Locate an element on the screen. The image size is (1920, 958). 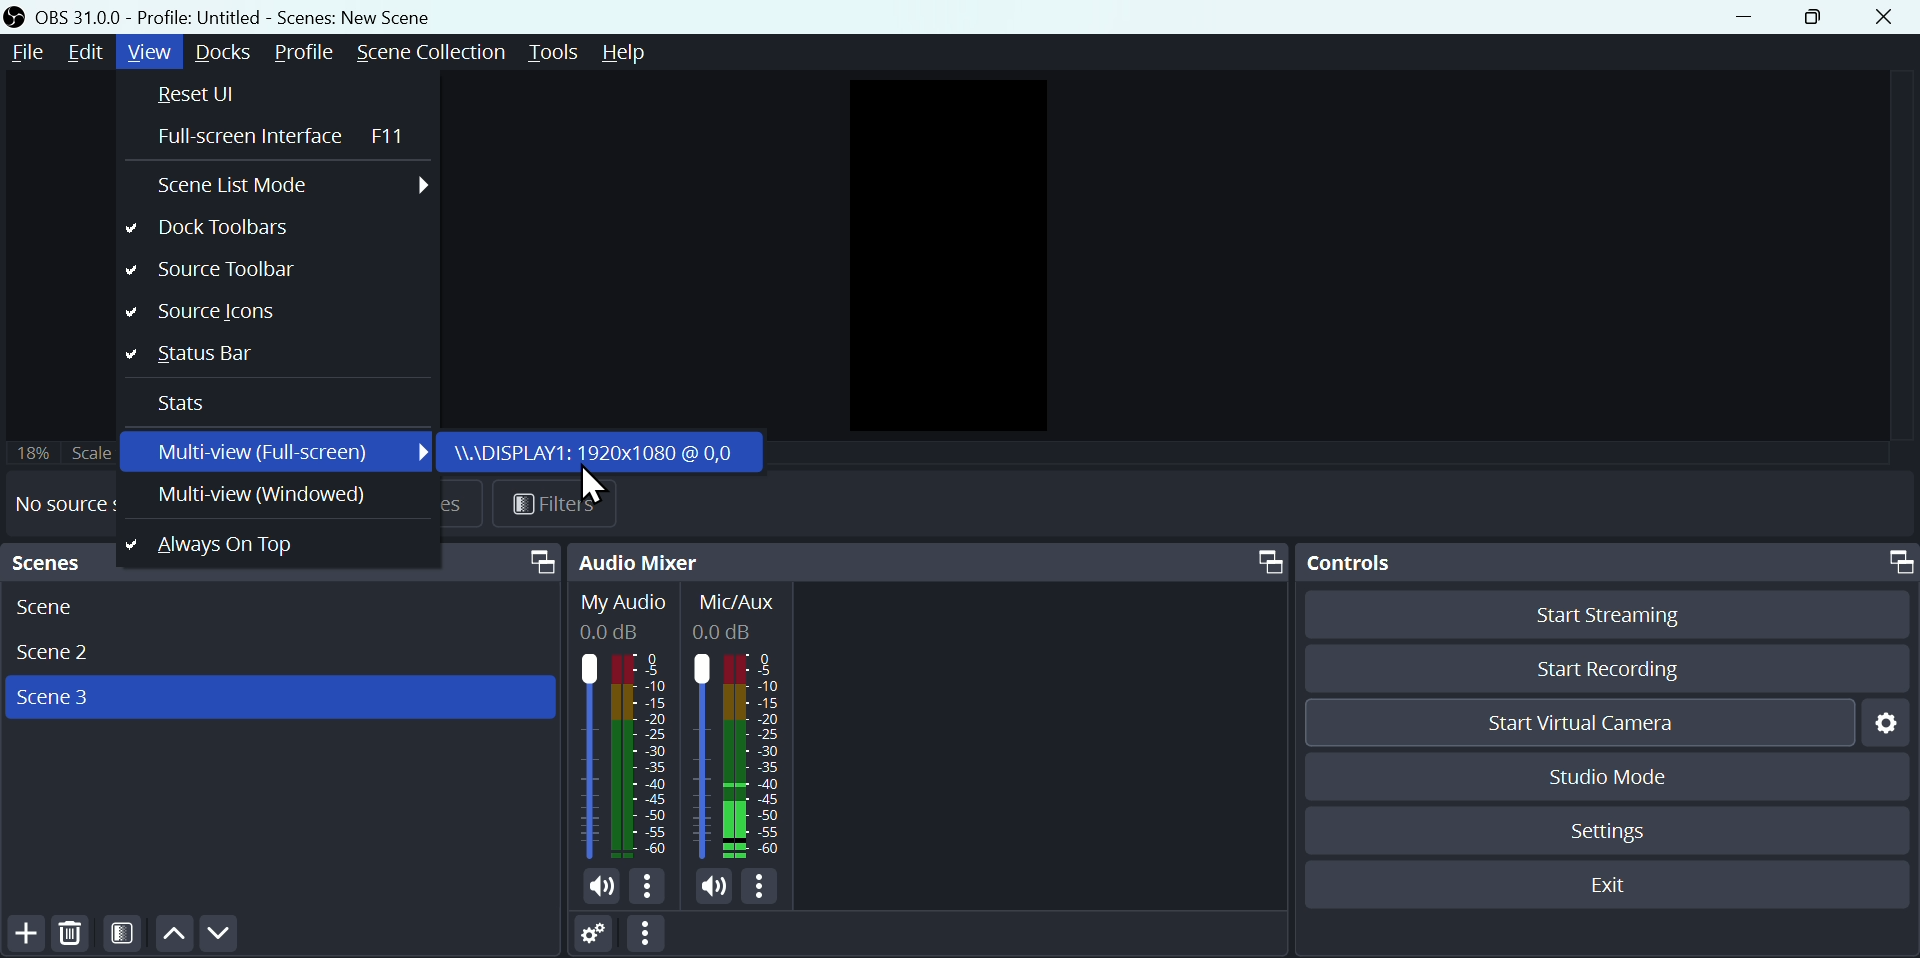
Start recording is located at coordinates (1617, 667).